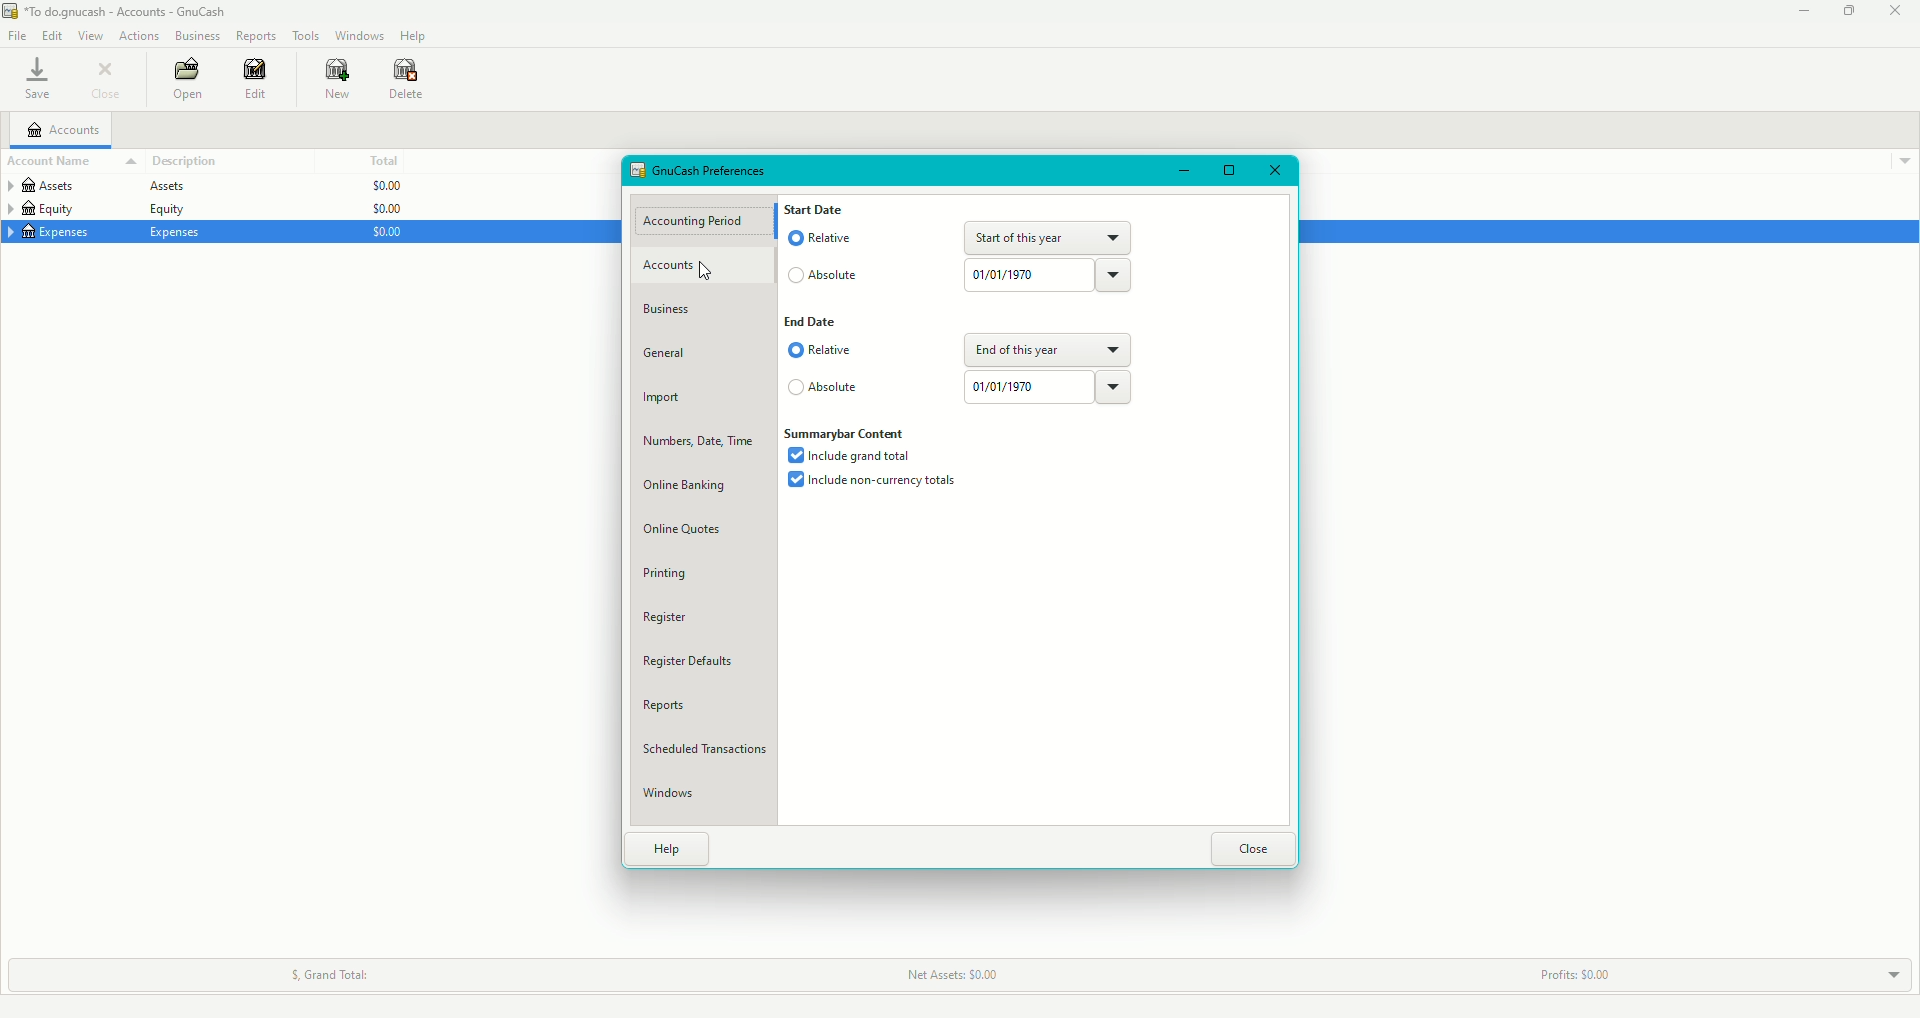 The height and width of the screenshot is (1018, 1920). What do you see at coordinates (381, 210) in the screenshot?
I see `$0` at bounding box center [381, 210].